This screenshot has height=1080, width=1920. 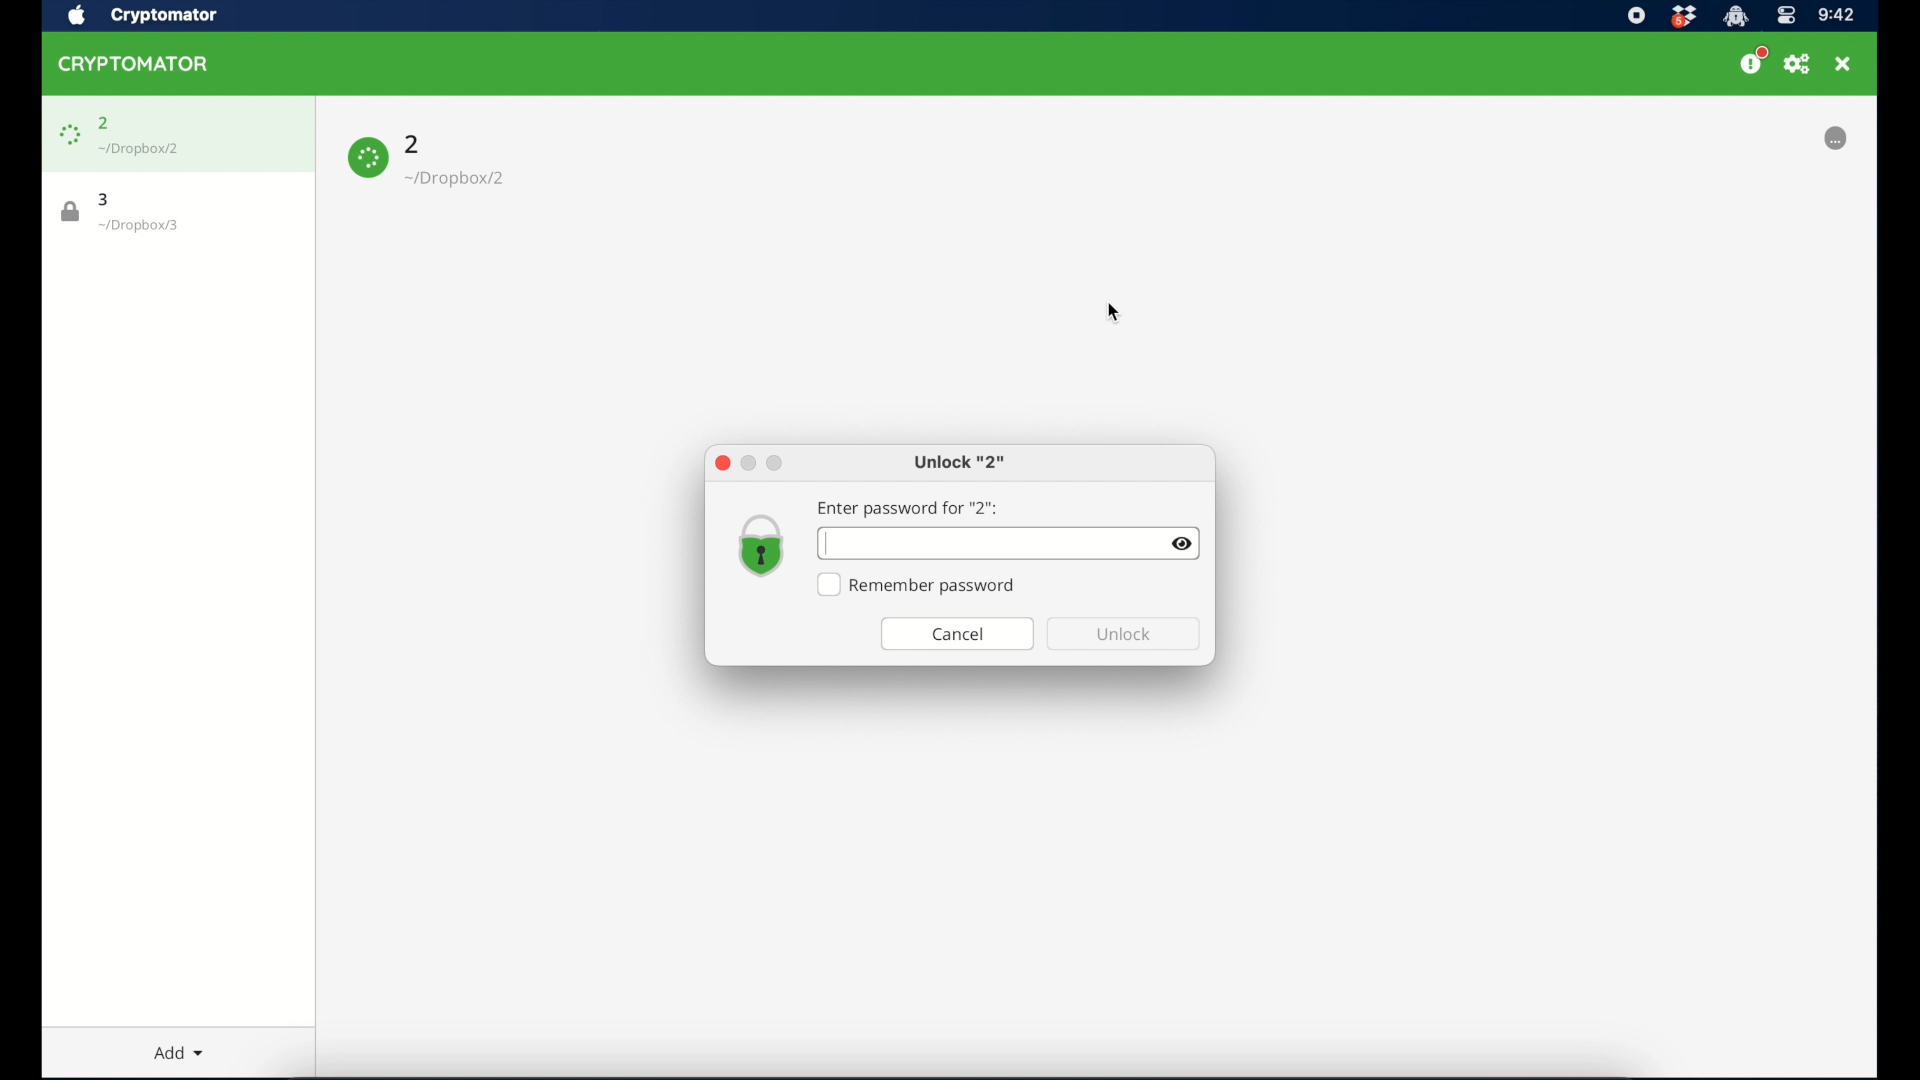 I want to click on unlock 2, so click(x=960, y=464).